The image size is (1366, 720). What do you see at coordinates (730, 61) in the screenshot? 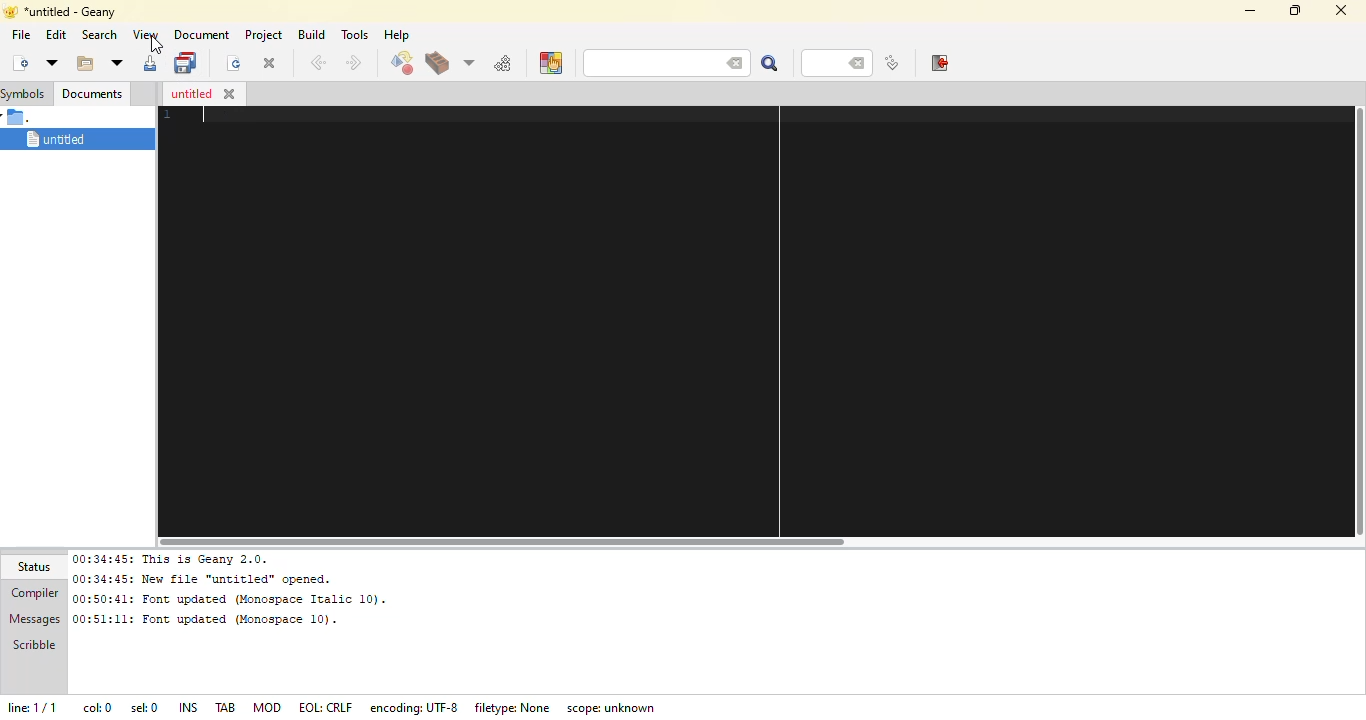
I see `back space` at bounding box center [730, 61].